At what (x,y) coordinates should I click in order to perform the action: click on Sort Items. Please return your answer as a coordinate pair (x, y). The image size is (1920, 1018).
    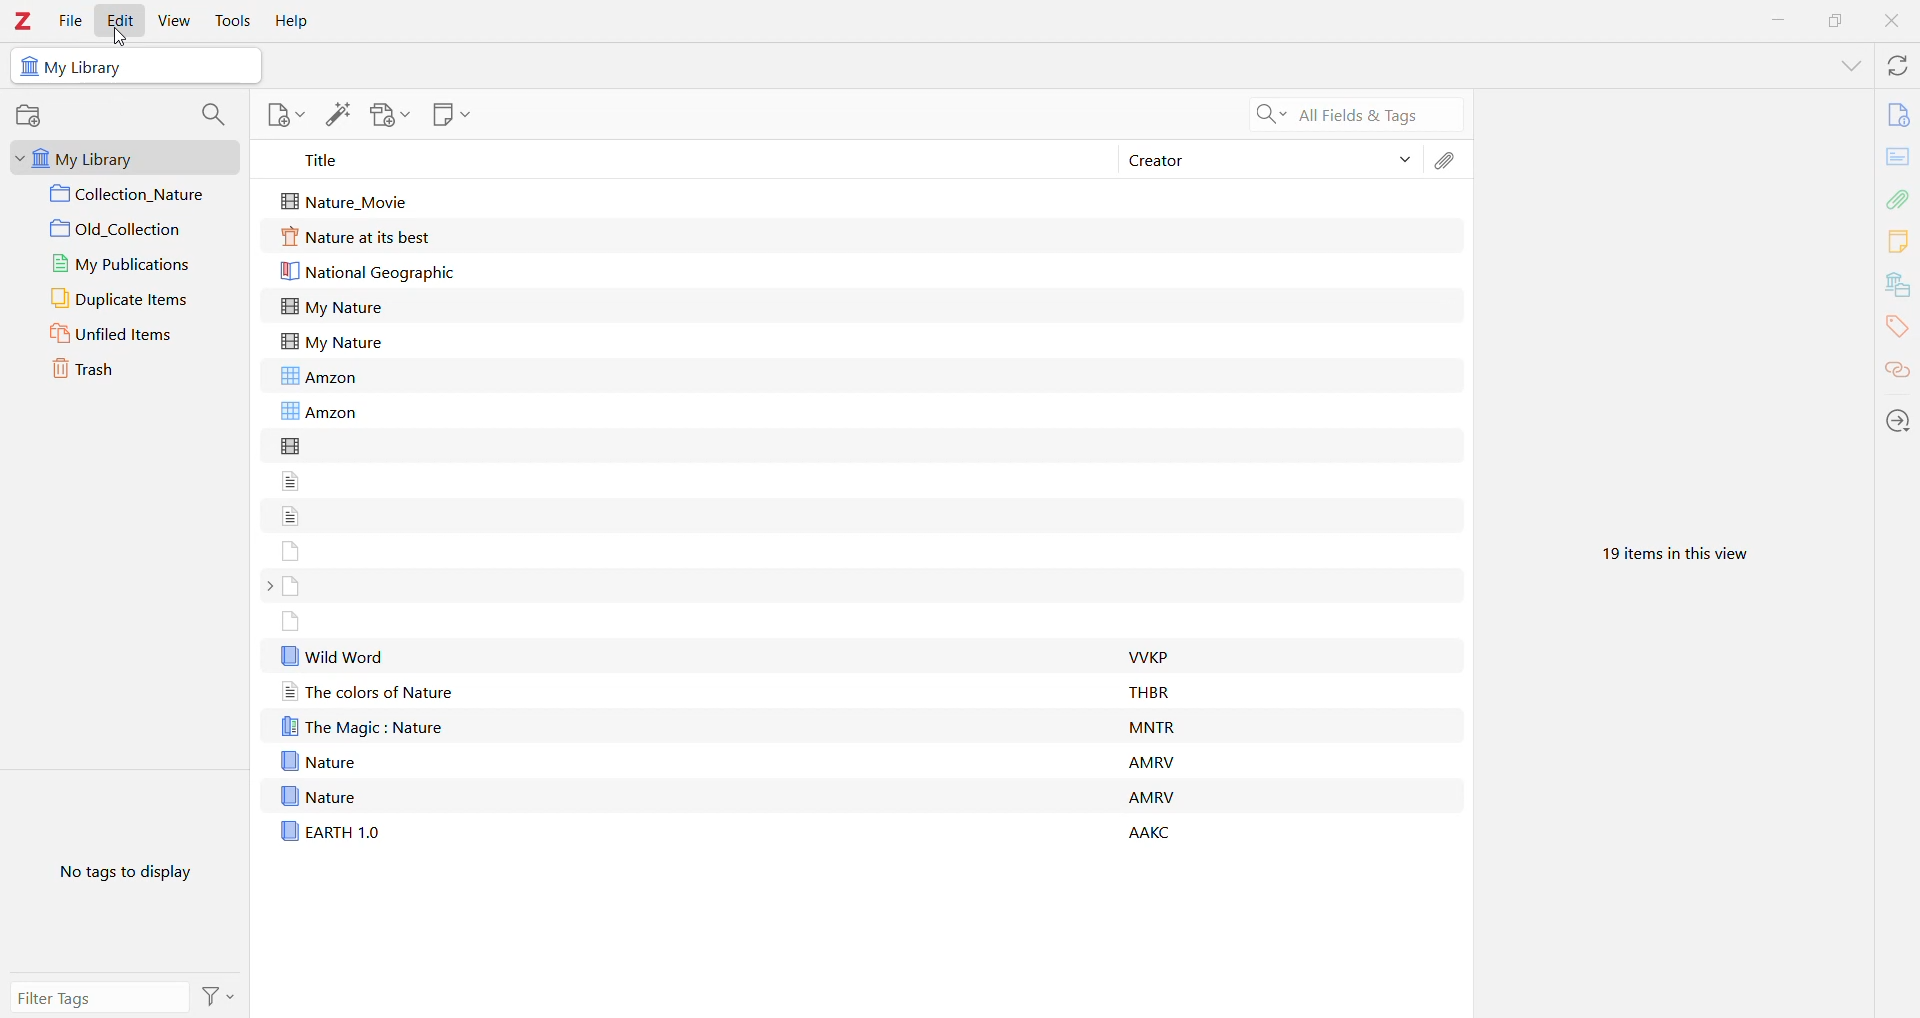
    Looking at the image, I should click on (1405, 160).